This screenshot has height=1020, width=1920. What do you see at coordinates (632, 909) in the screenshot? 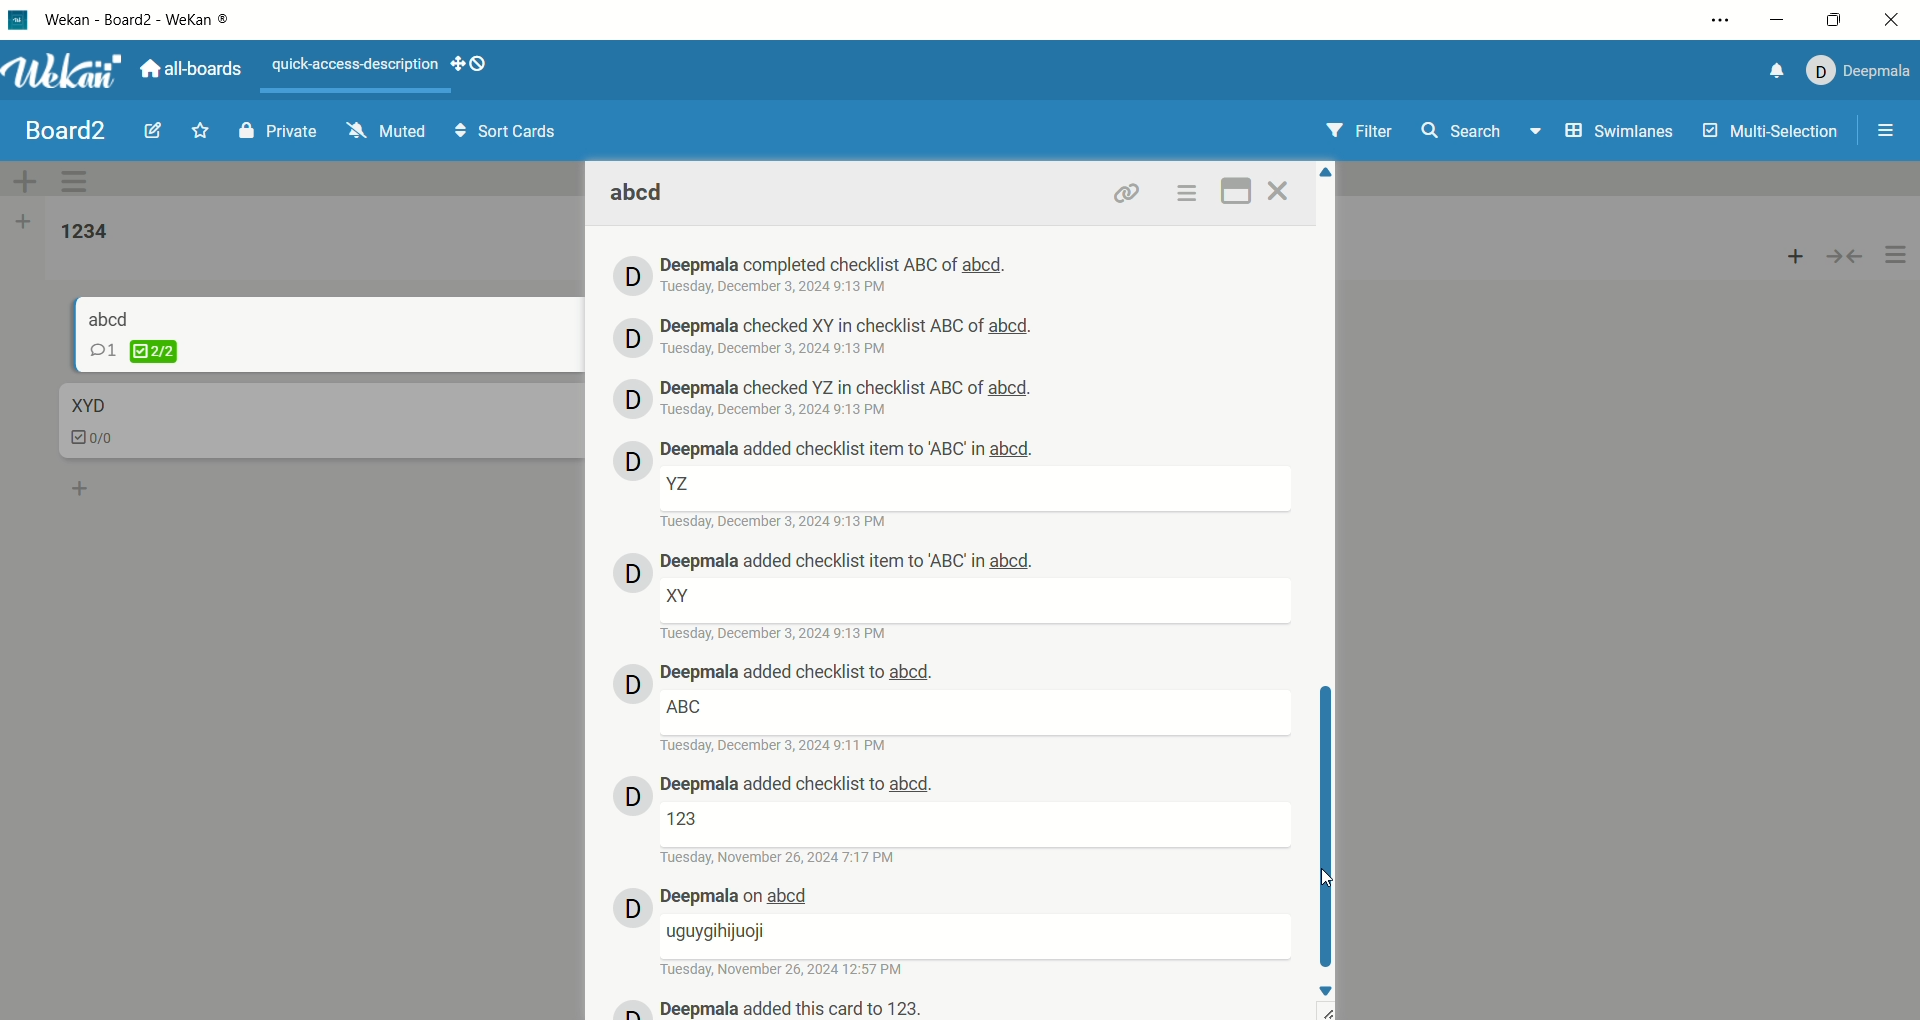
I see `avatar` at bounding box center [632, 909].